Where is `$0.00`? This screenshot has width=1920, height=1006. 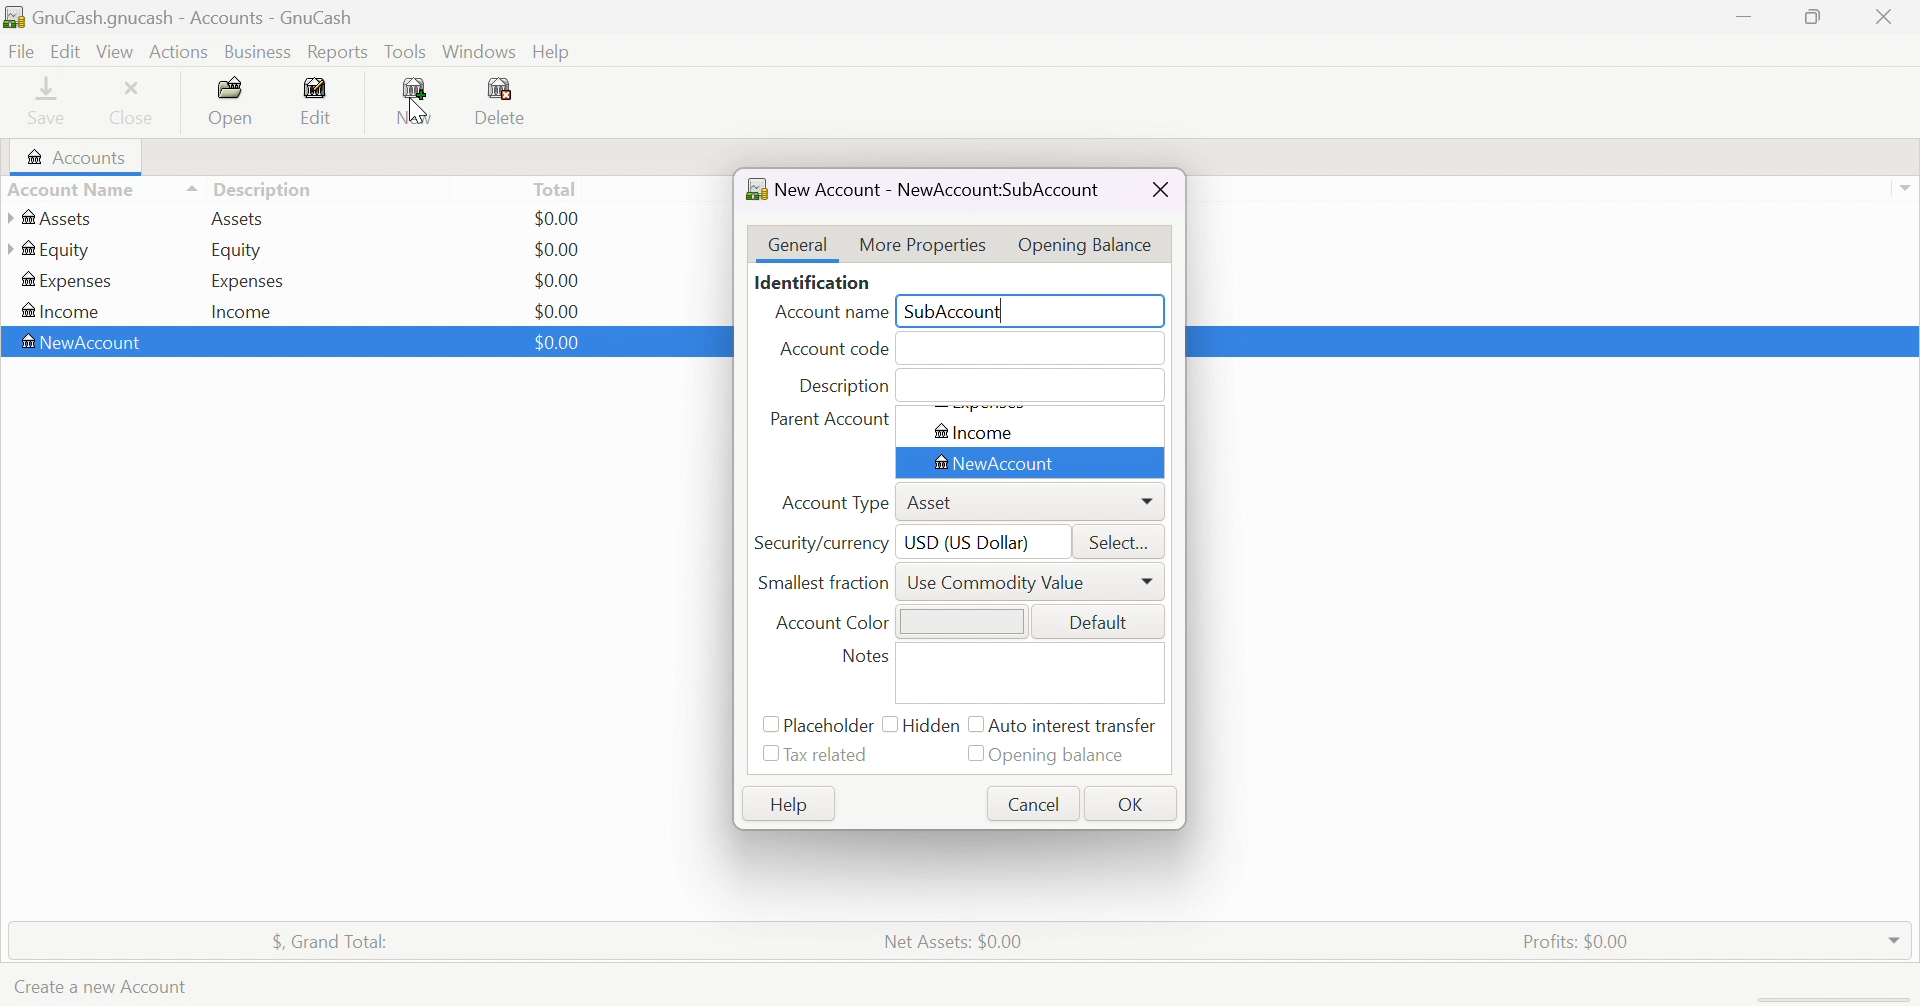 $0.00 is located at coordinates (559, 281).